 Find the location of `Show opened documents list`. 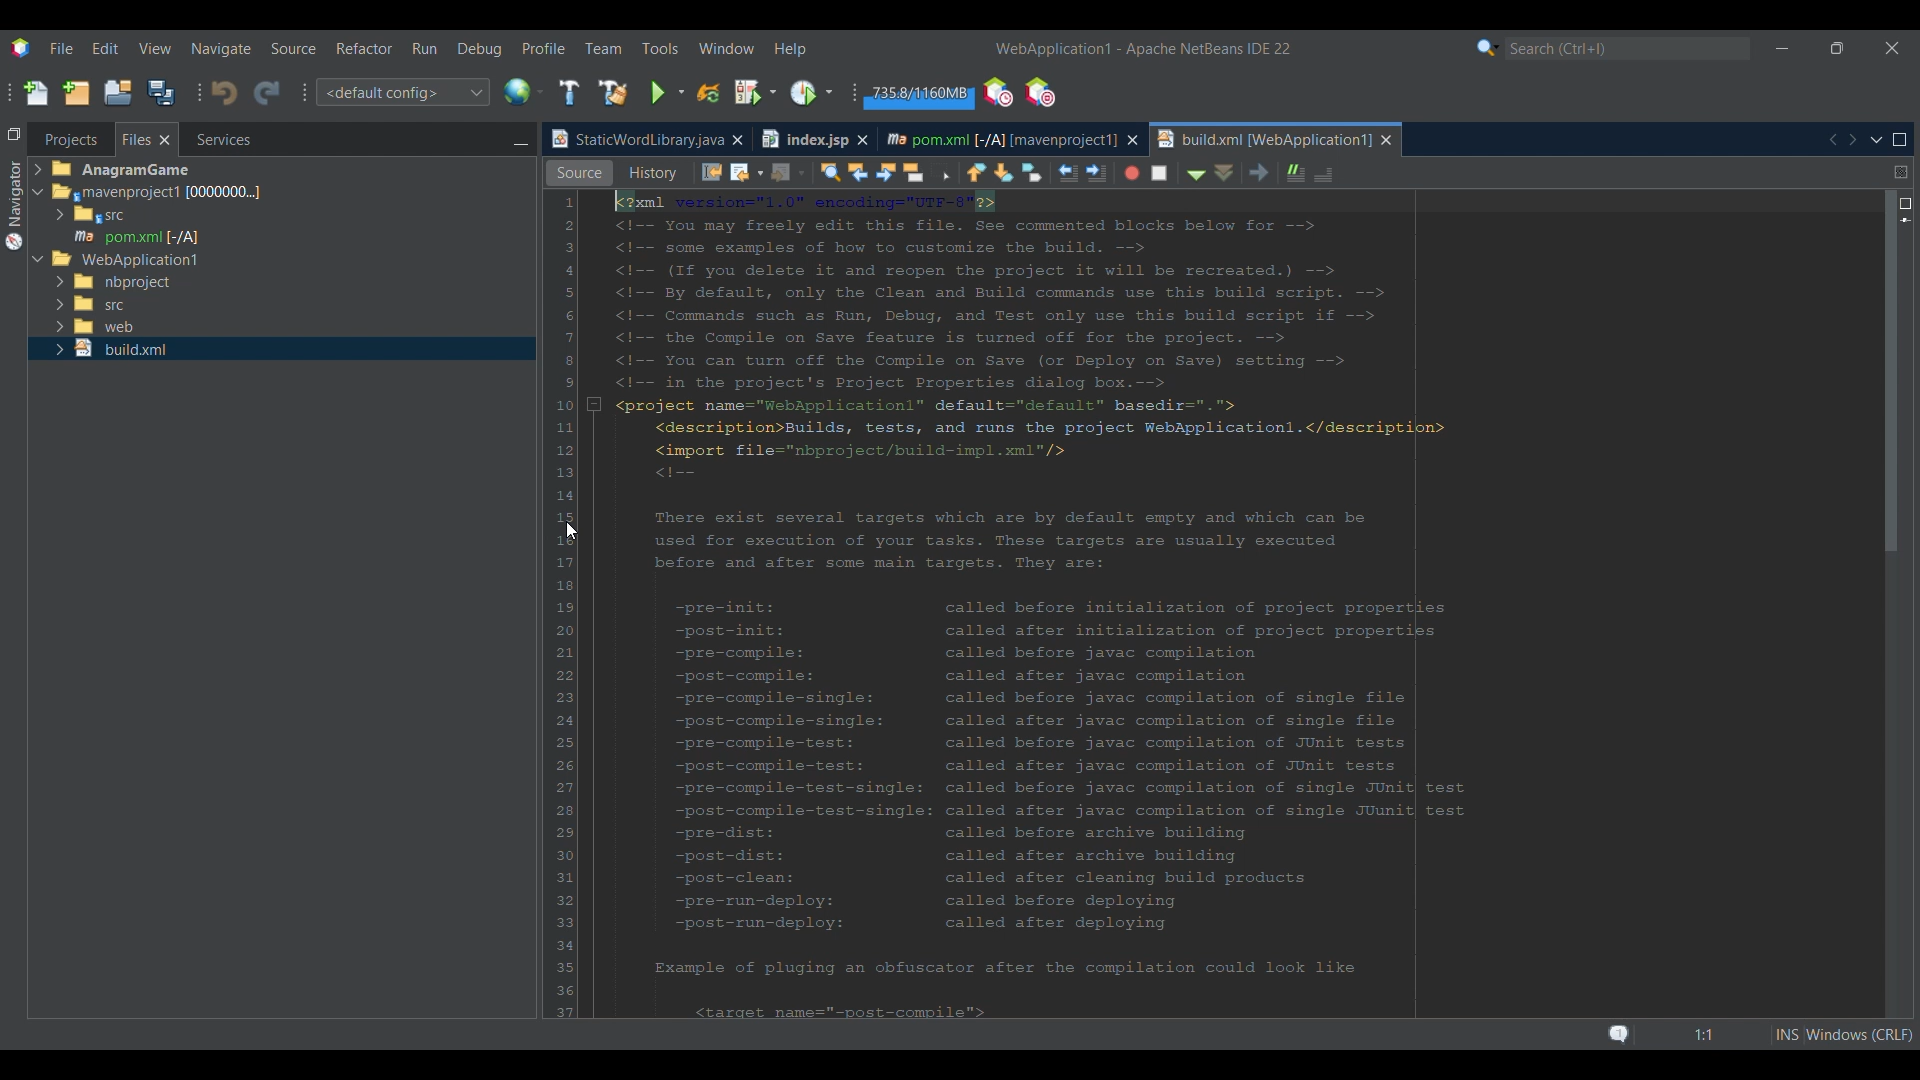

Show opened documents list is located at coordinates (1877, 141).